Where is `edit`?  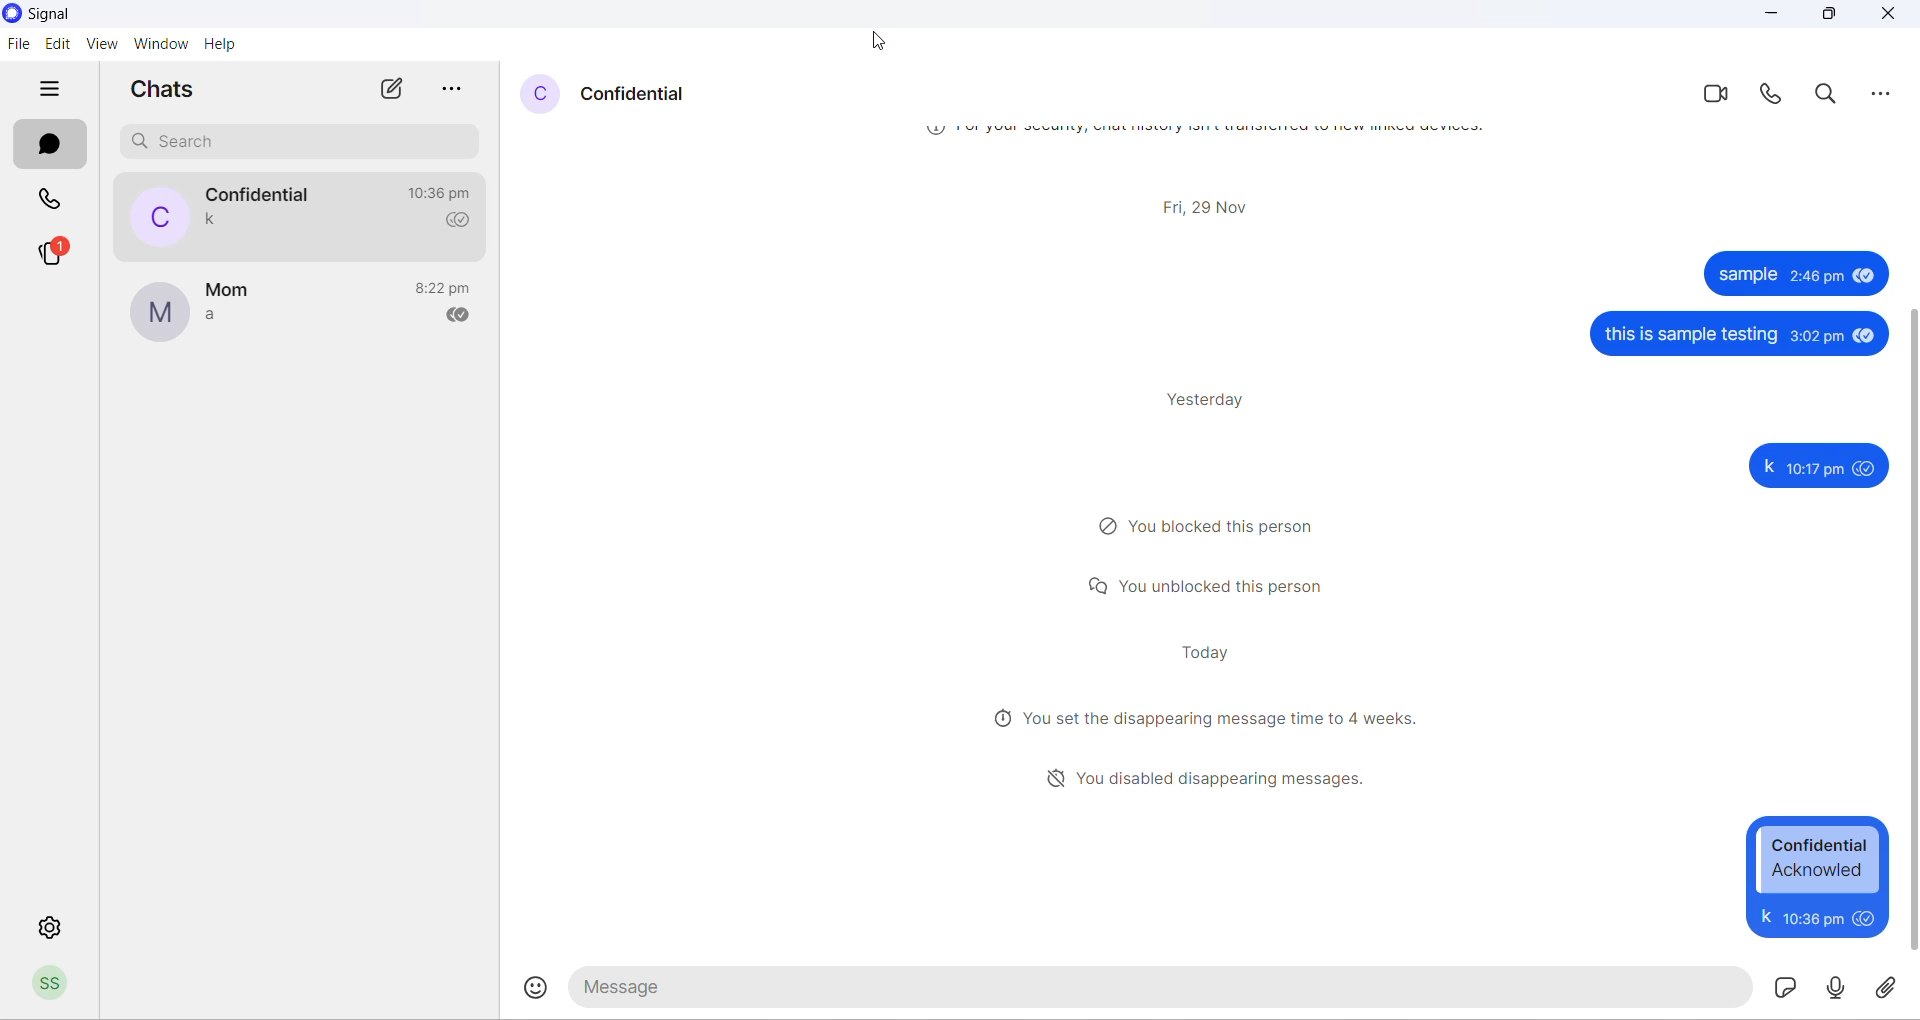 edit is located at coordinates (57, 45).